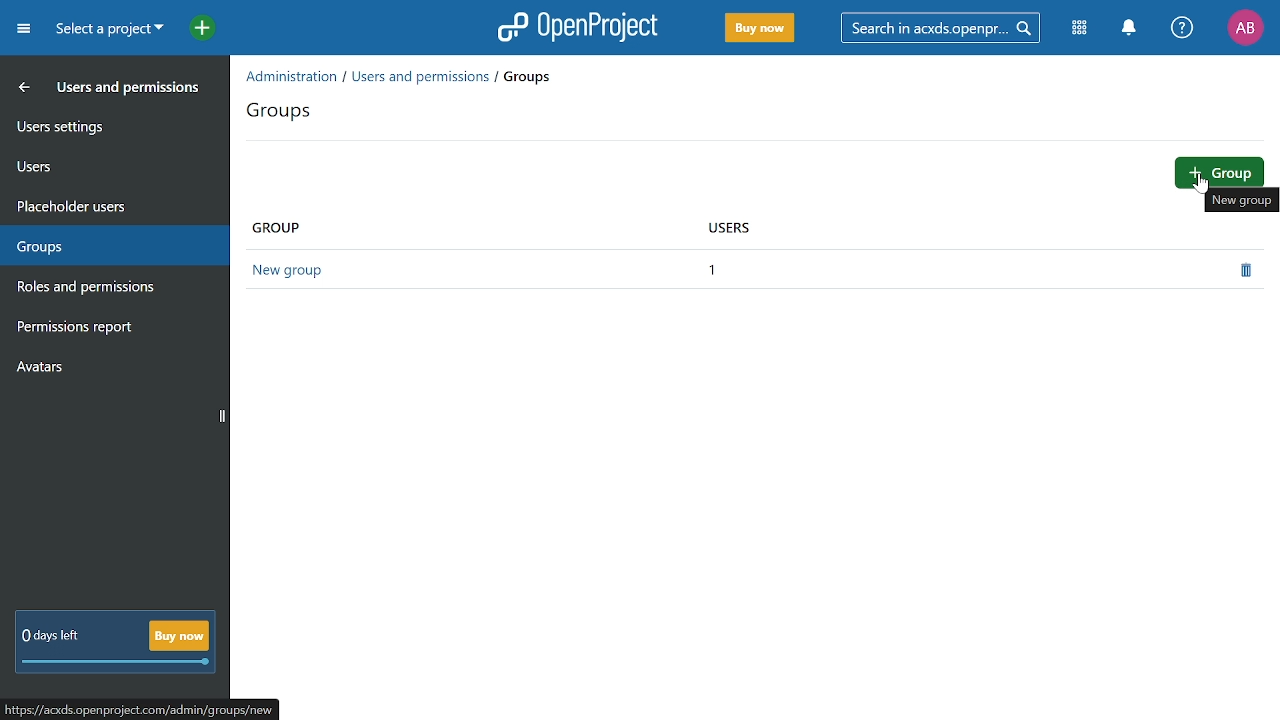 This screenshot has width=1280, height=720. I want to click on roles and permissions, so click(106, 288).